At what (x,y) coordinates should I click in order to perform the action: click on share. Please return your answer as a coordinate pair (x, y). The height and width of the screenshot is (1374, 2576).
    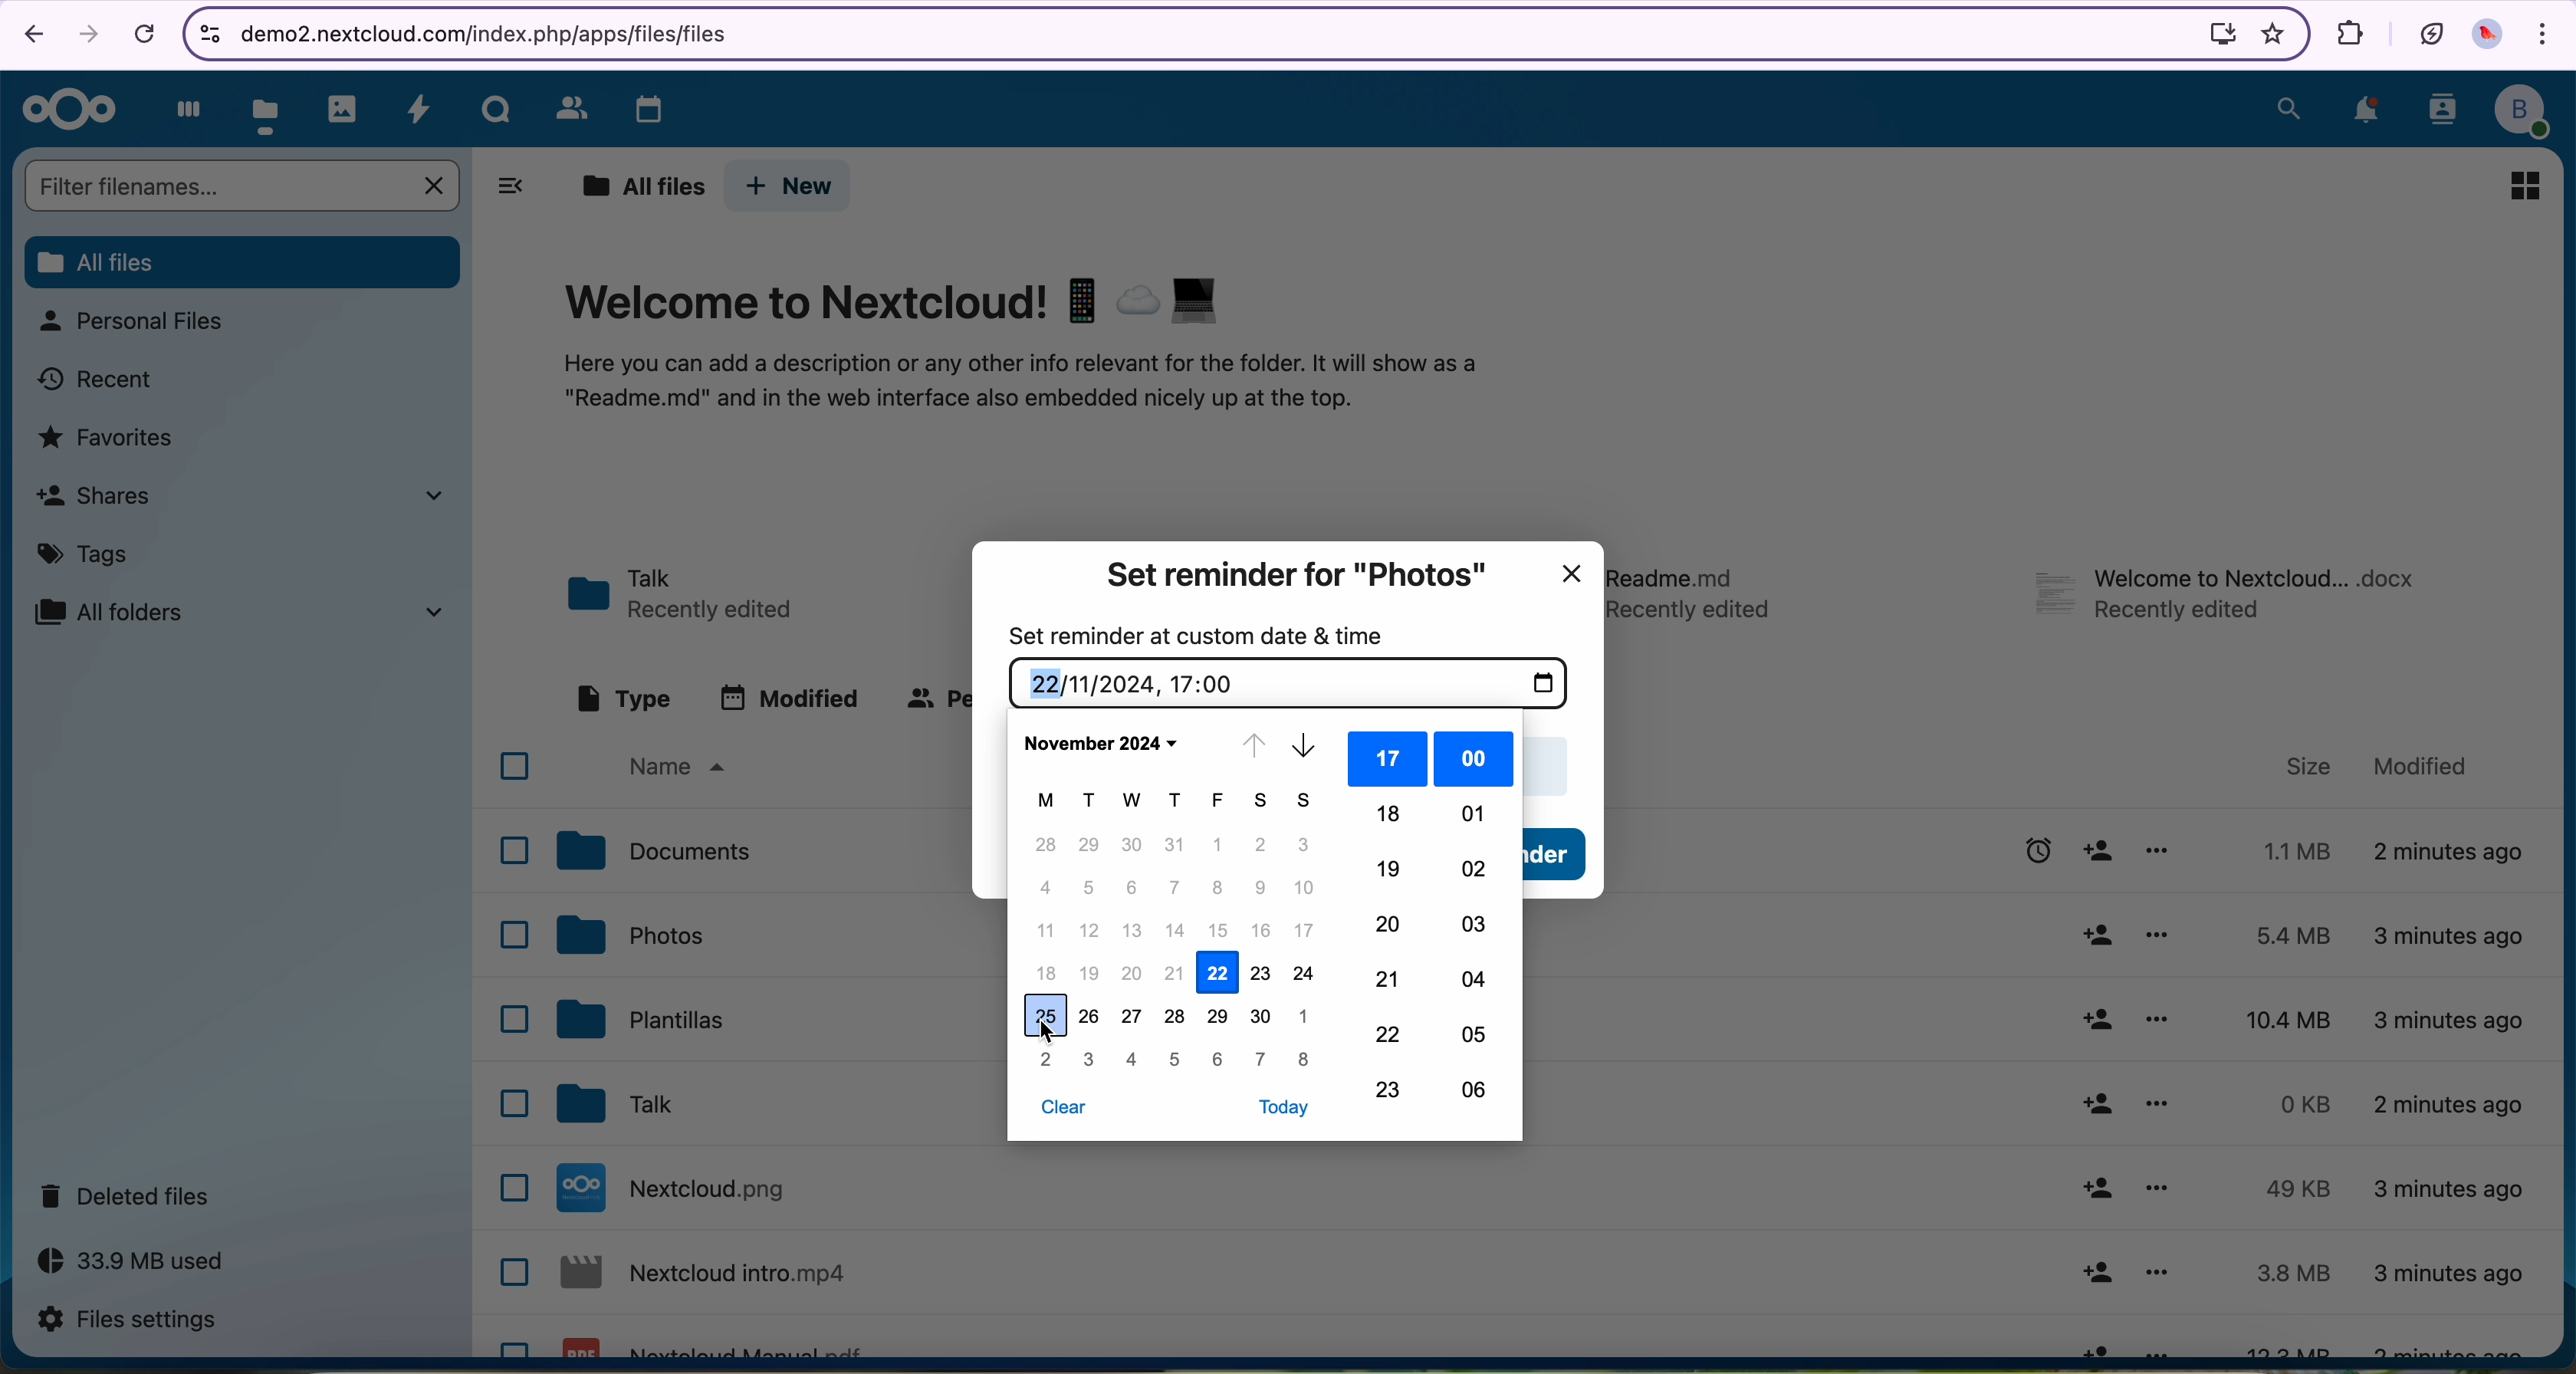
    Looking at the image, I should click on (2093, 1189).